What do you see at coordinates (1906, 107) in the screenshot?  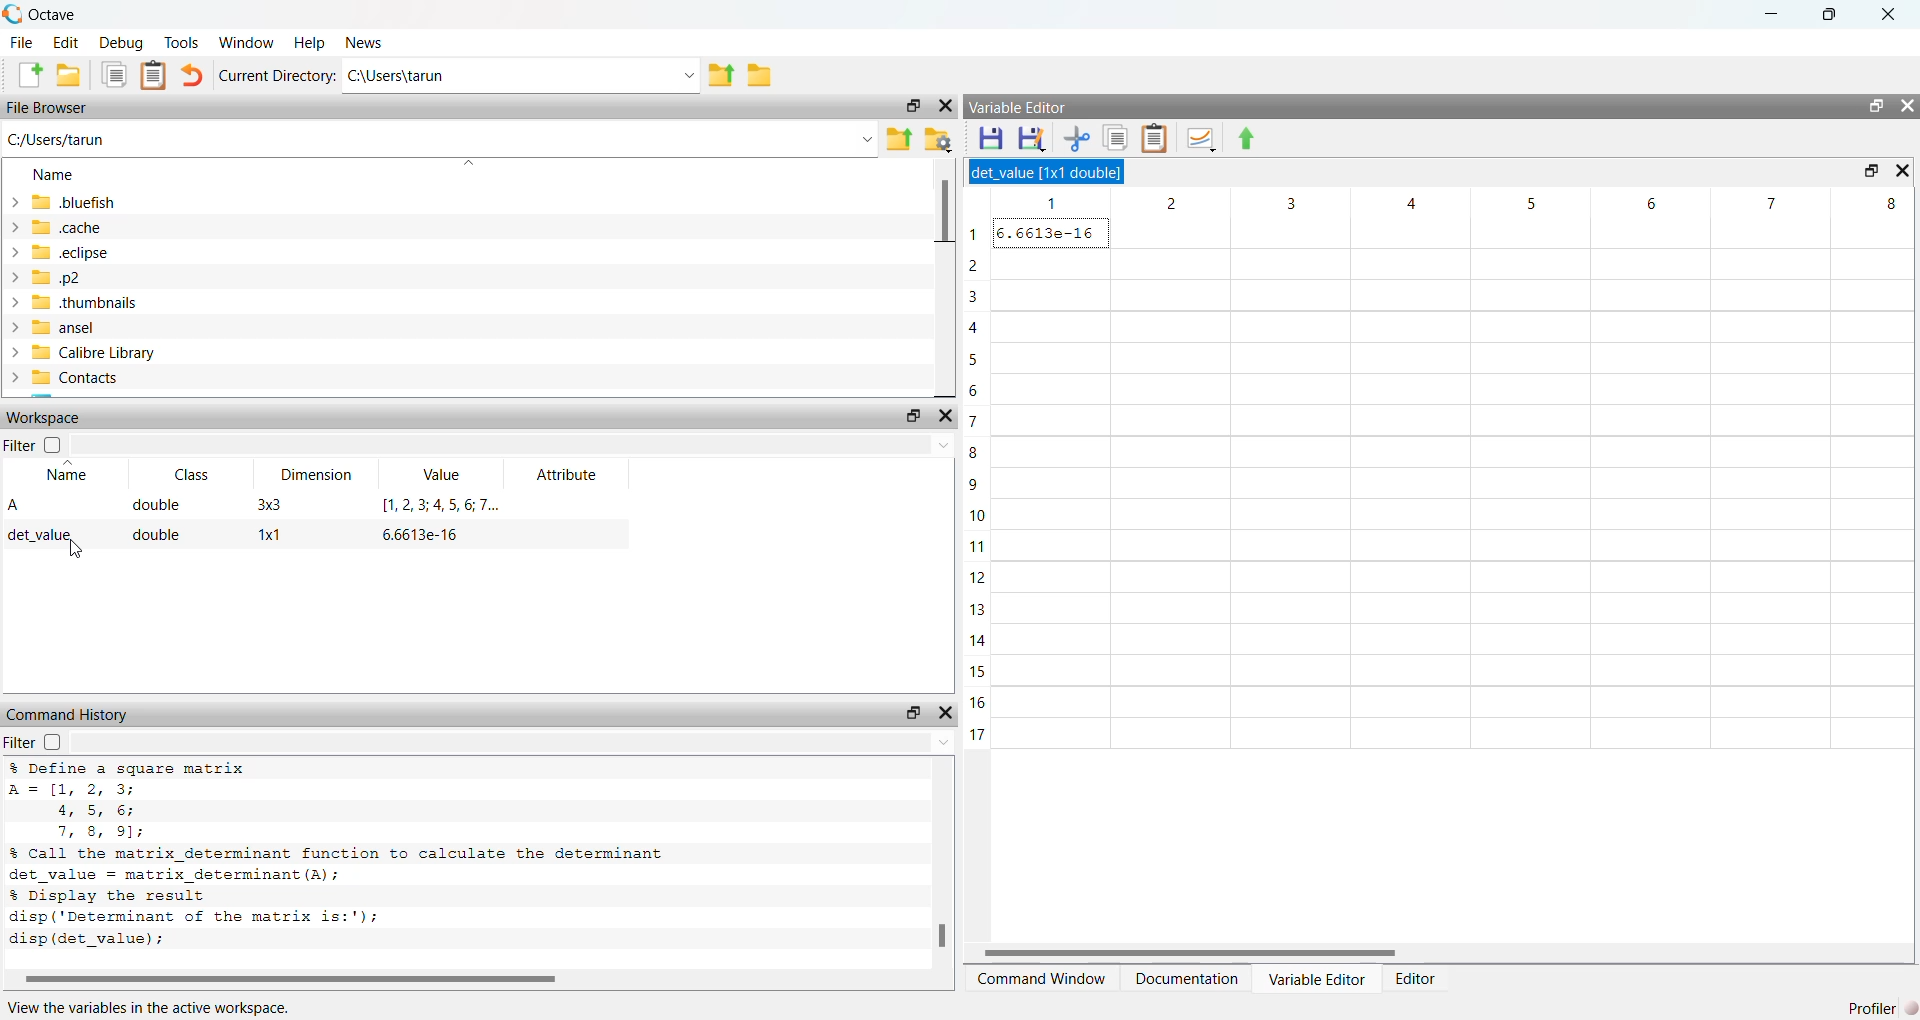 I see `close` at bounding box center [1906, 107].